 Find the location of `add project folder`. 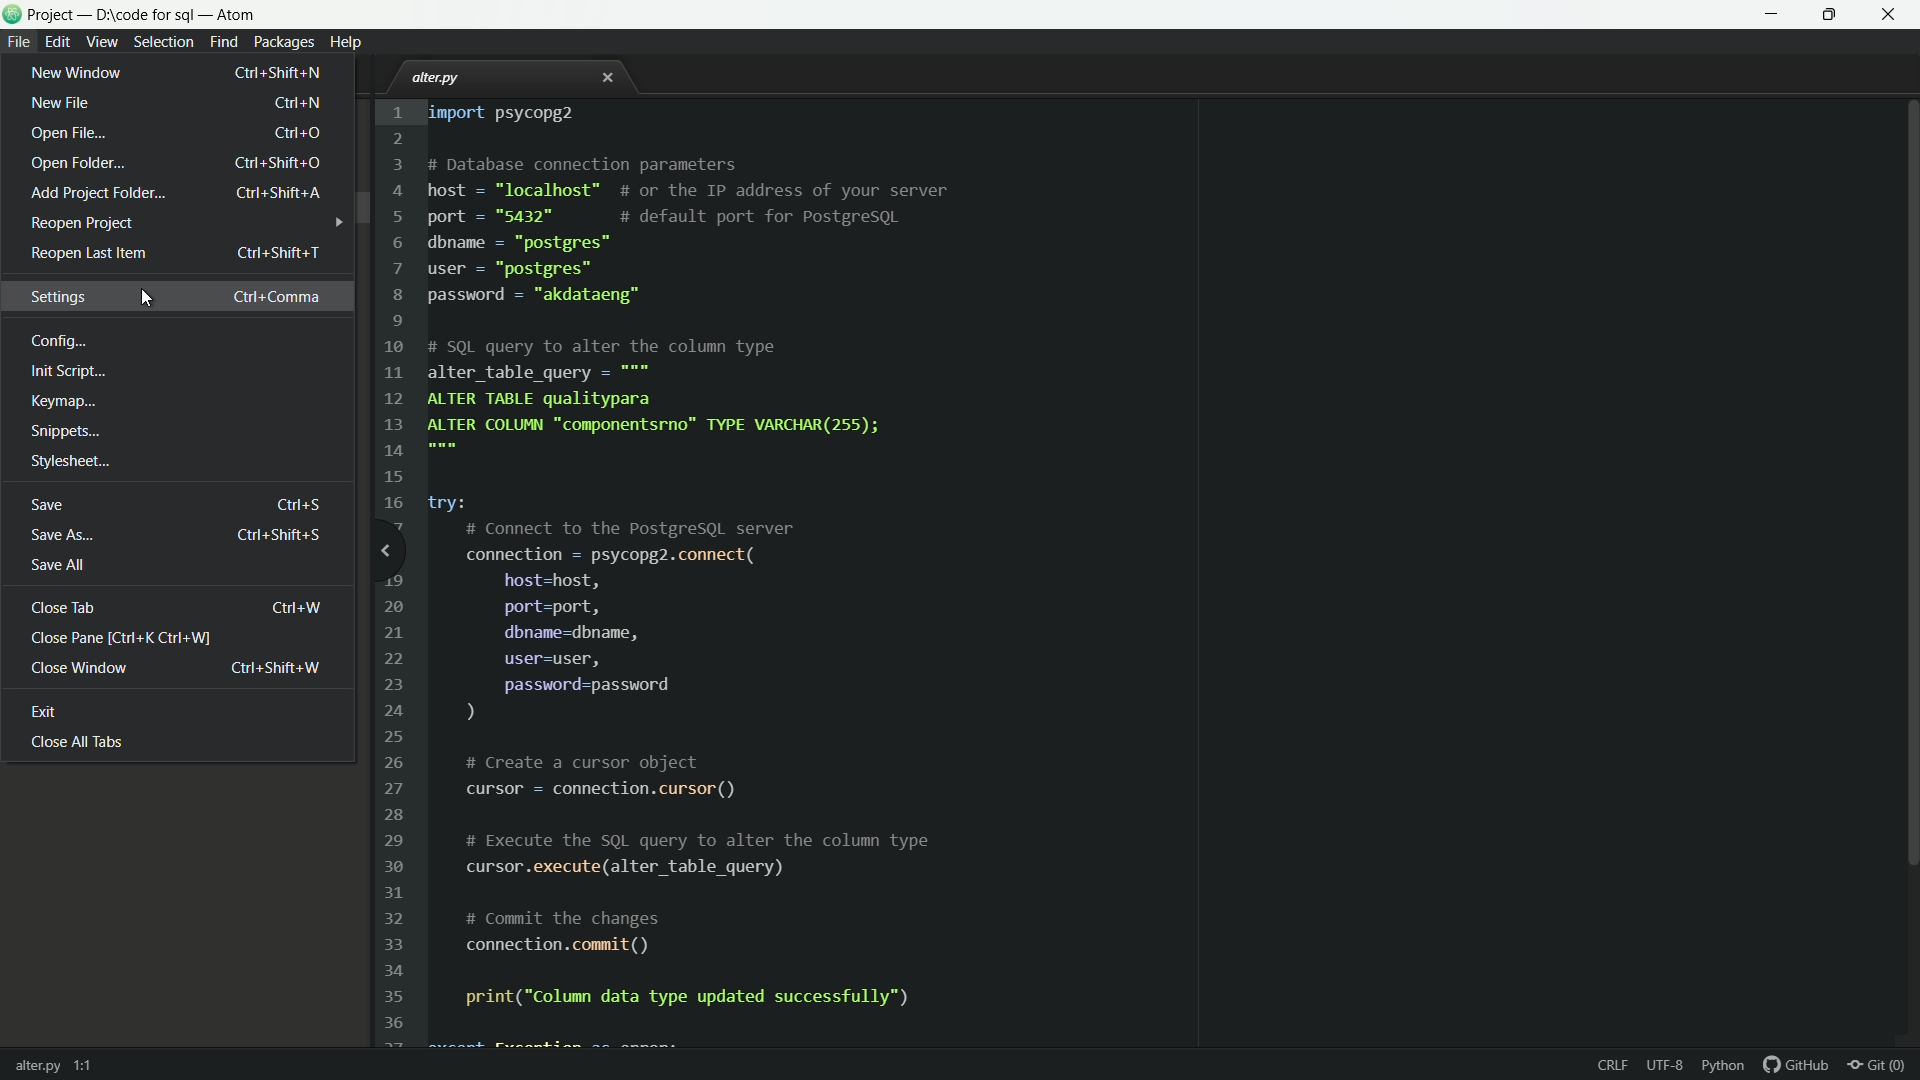

add project folder is located at coordinates (176, 194).